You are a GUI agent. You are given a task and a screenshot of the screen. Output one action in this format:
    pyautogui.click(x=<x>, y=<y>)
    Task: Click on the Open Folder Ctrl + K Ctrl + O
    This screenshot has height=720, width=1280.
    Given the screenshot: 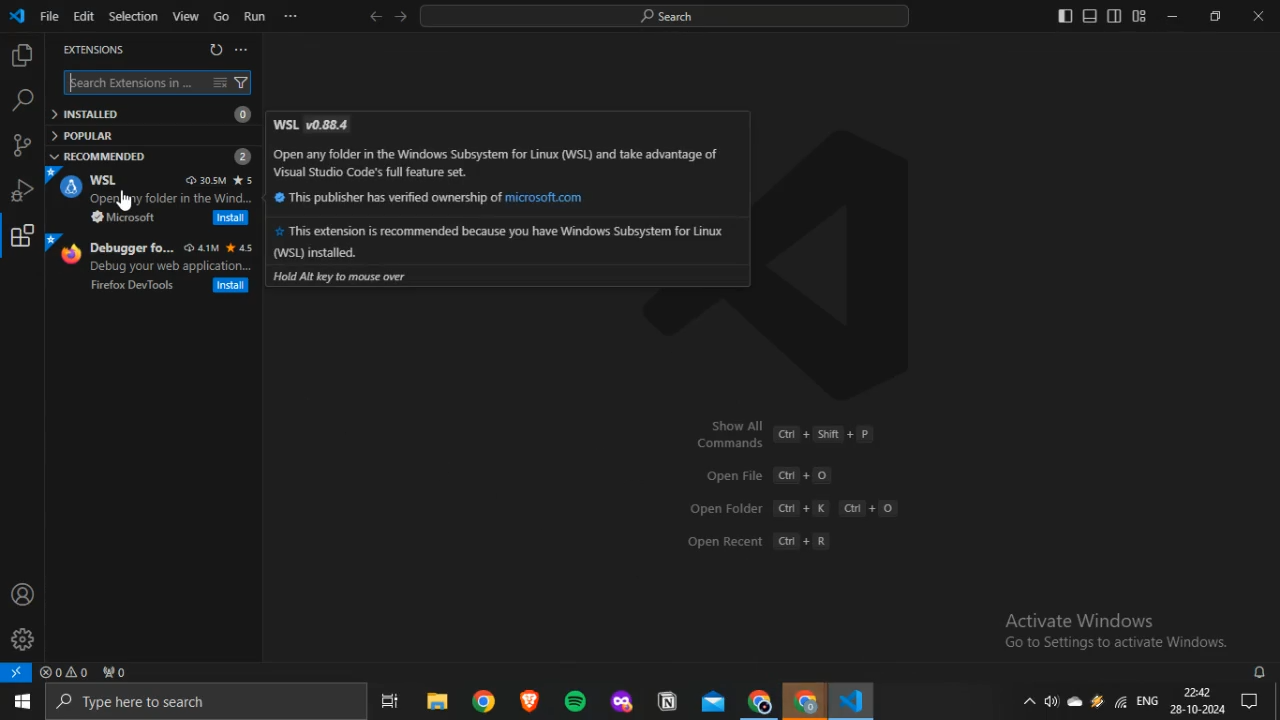 What is the action you would take?
    pyautogui.click(x=792, y=508)
    